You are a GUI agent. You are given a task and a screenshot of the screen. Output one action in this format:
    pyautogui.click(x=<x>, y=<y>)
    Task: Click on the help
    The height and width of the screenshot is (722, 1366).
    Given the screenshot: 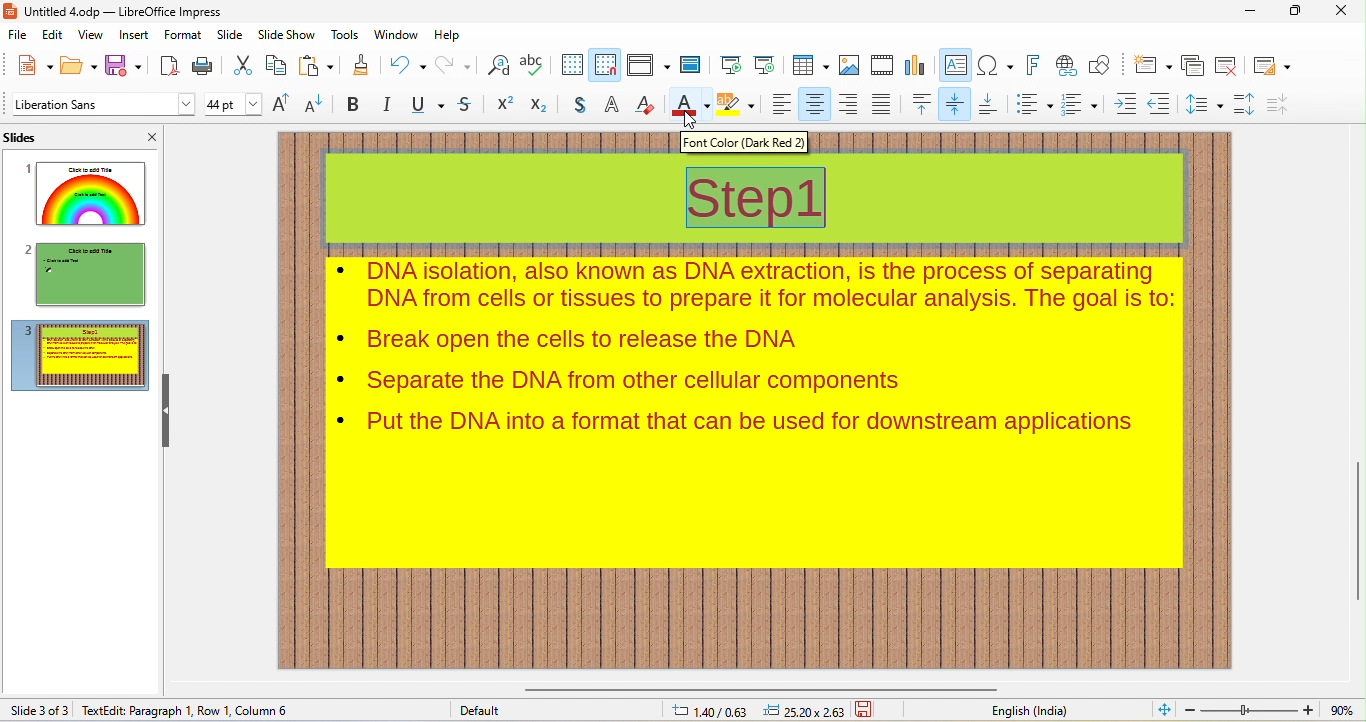 What is the action you would take?
    pyautogui.click(x=455, y=35)
    